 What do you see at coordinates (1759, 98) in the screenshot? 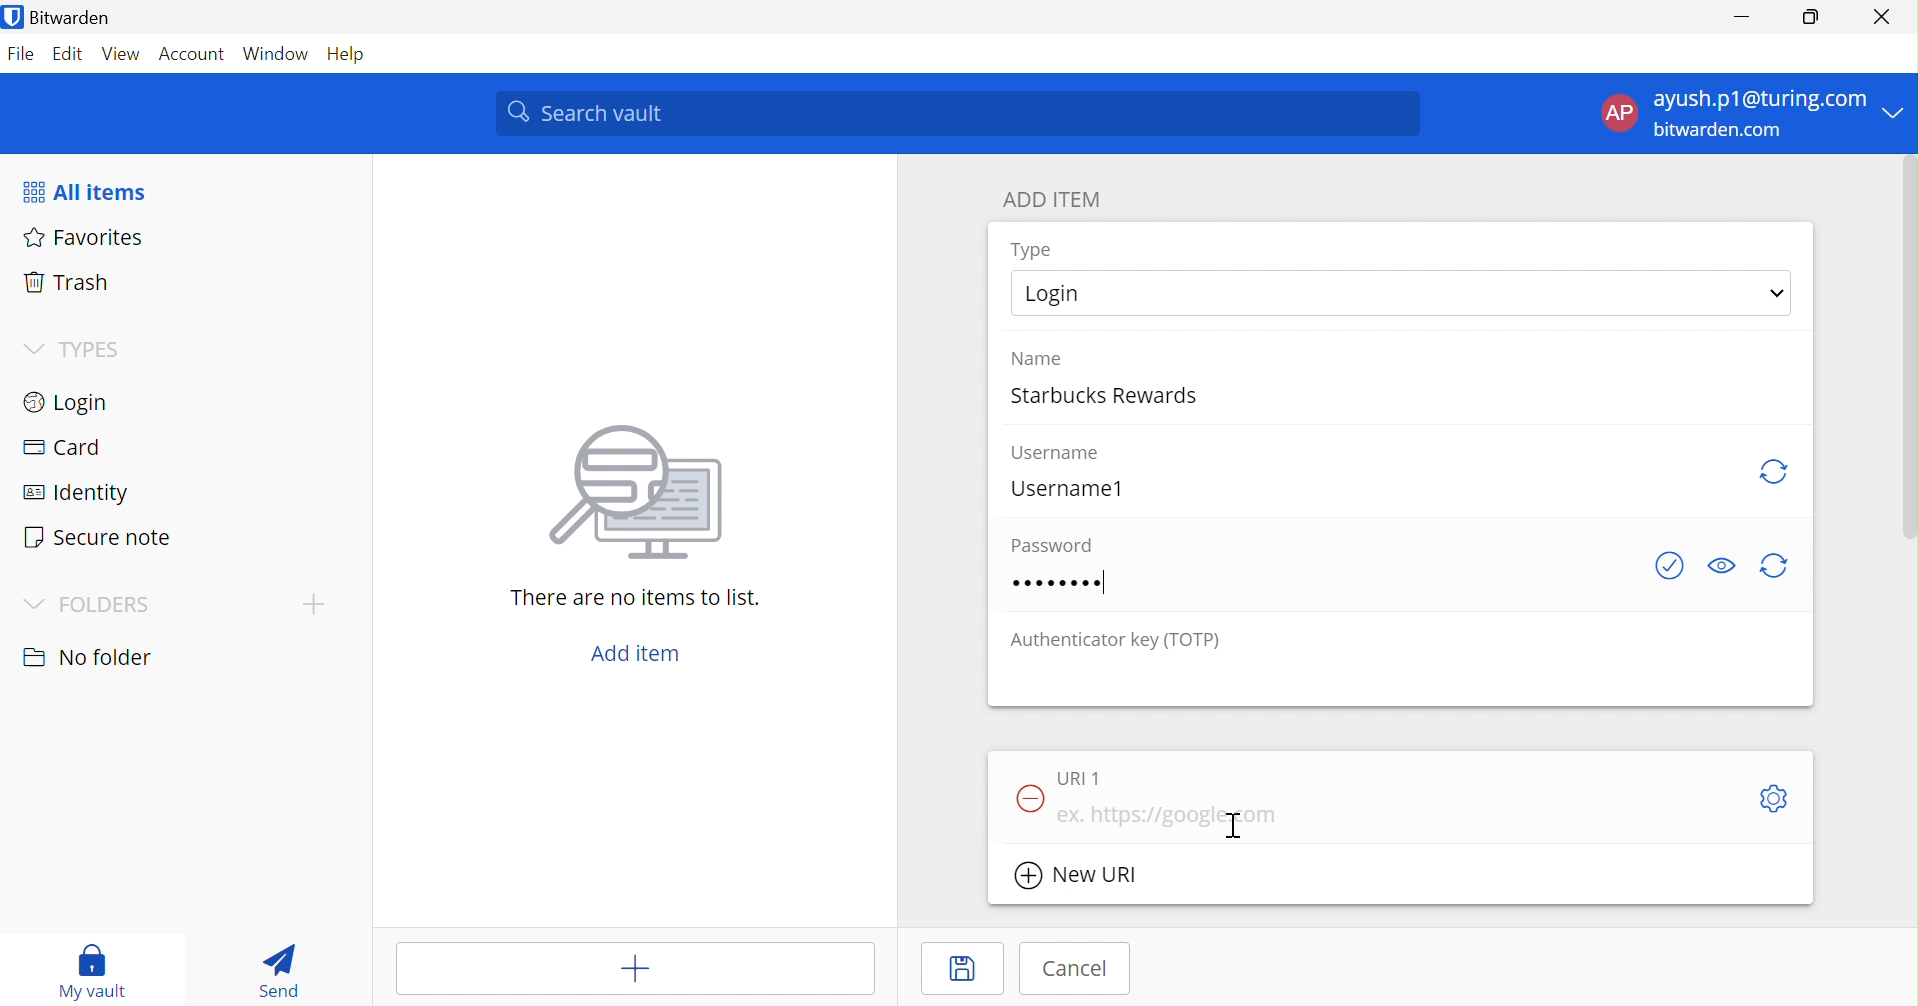
I see `ayush.p1@turing.com` at bounding box center [1759, 98].